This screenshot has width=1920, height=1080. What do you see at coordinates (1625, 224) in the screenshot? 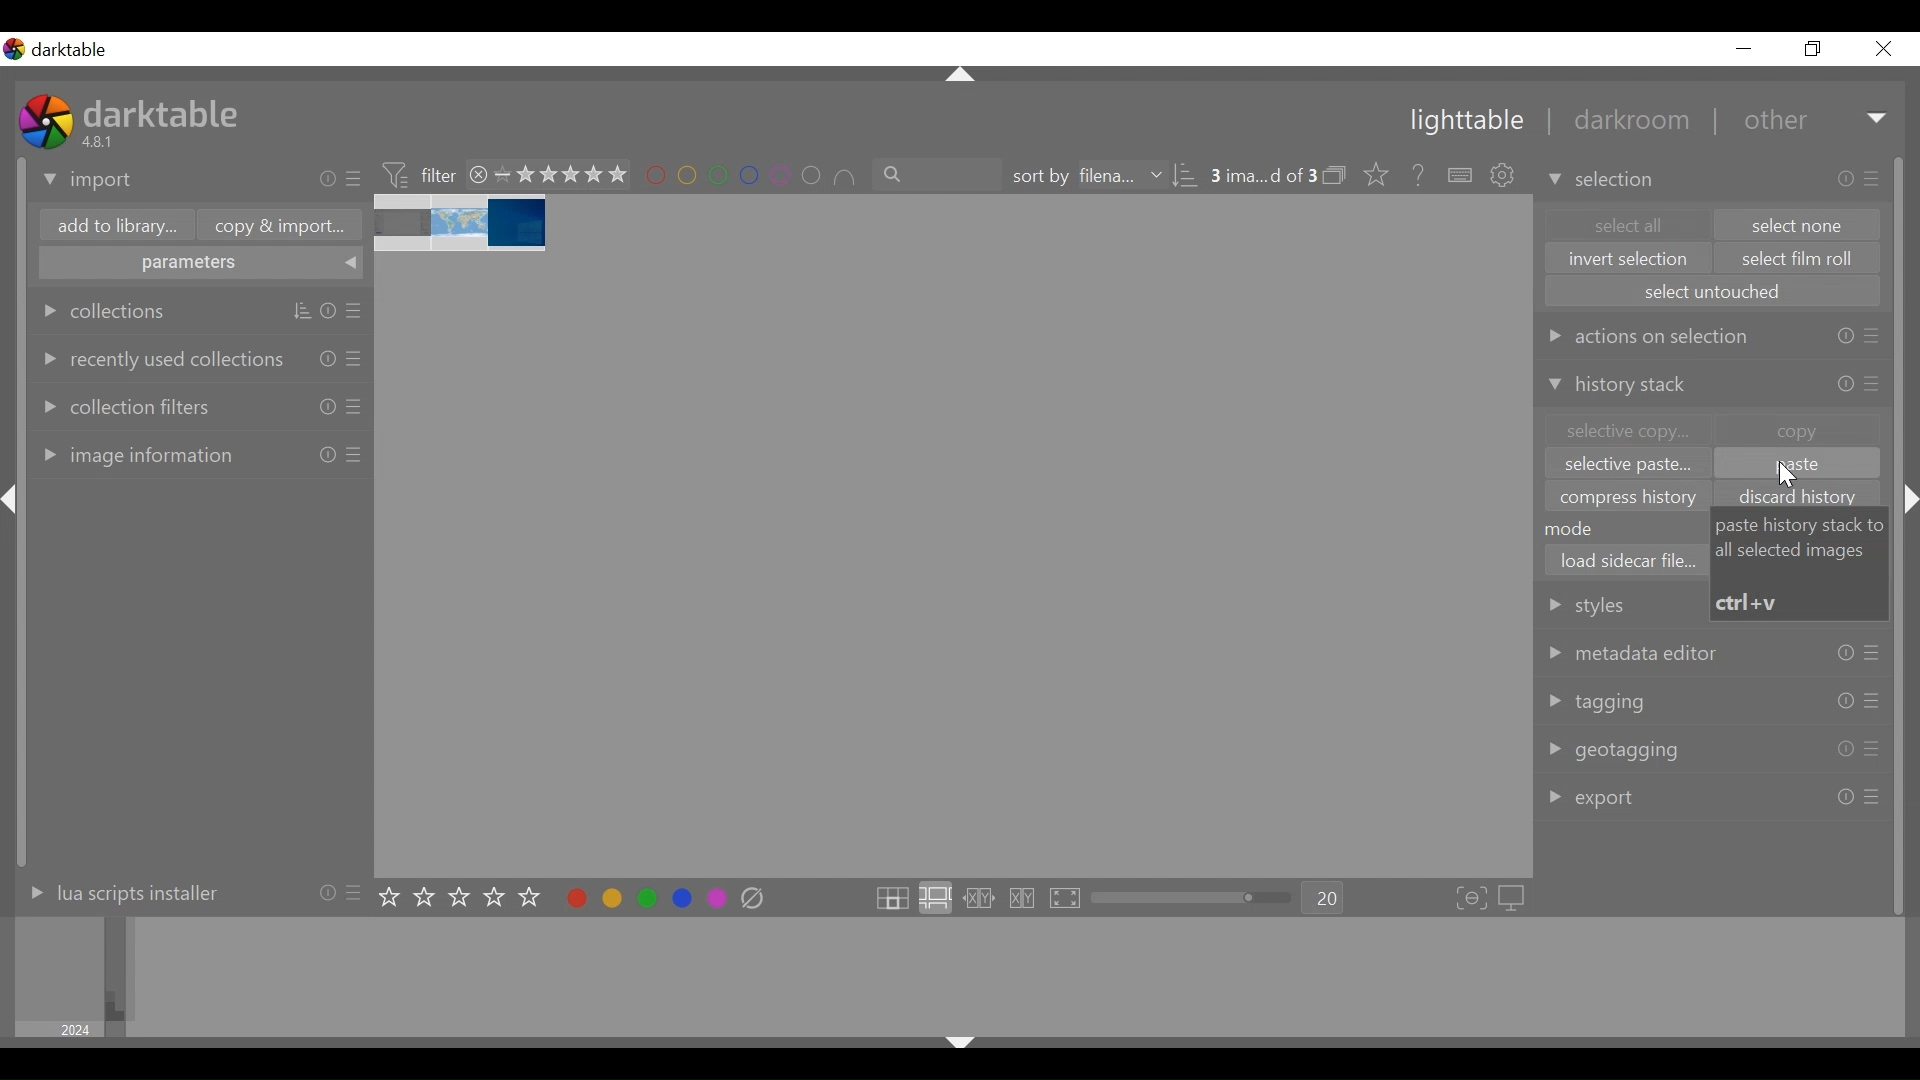
I see `select all` at bounding box center [1625, 224].